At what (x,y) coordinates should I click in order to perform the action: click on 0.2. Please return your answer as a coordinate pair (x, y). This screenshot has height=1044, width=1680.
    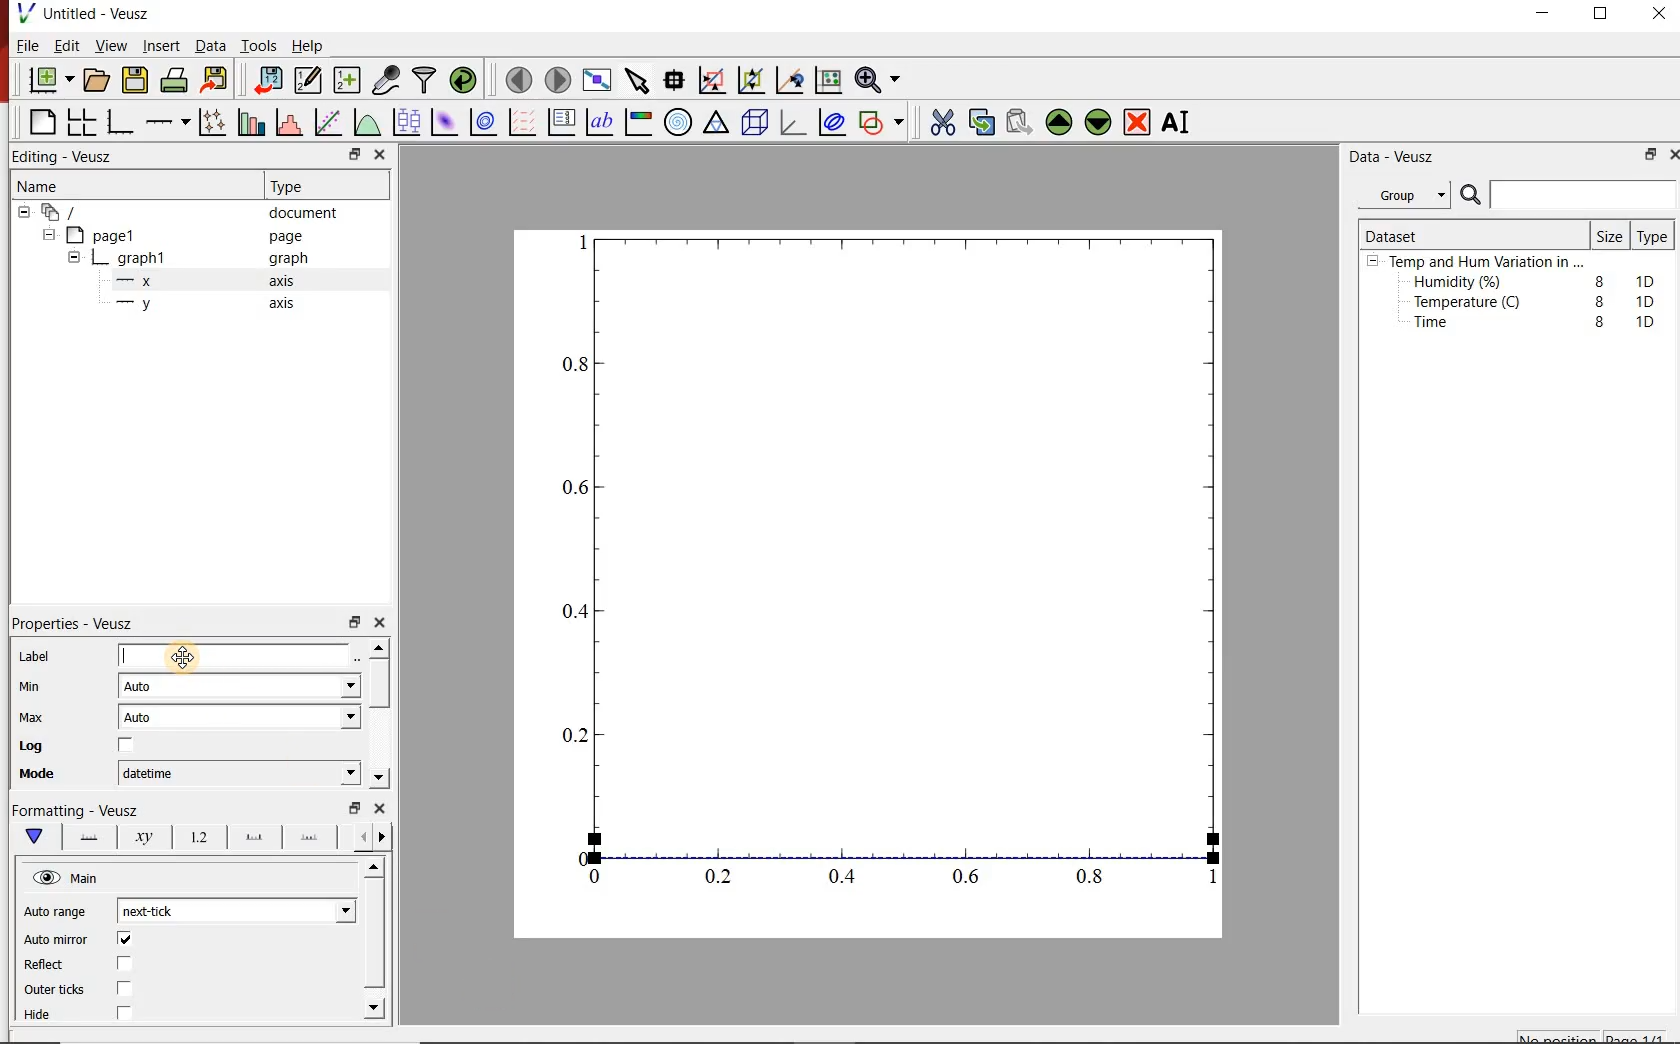
    Looking at the image, I should click on (572, 735).